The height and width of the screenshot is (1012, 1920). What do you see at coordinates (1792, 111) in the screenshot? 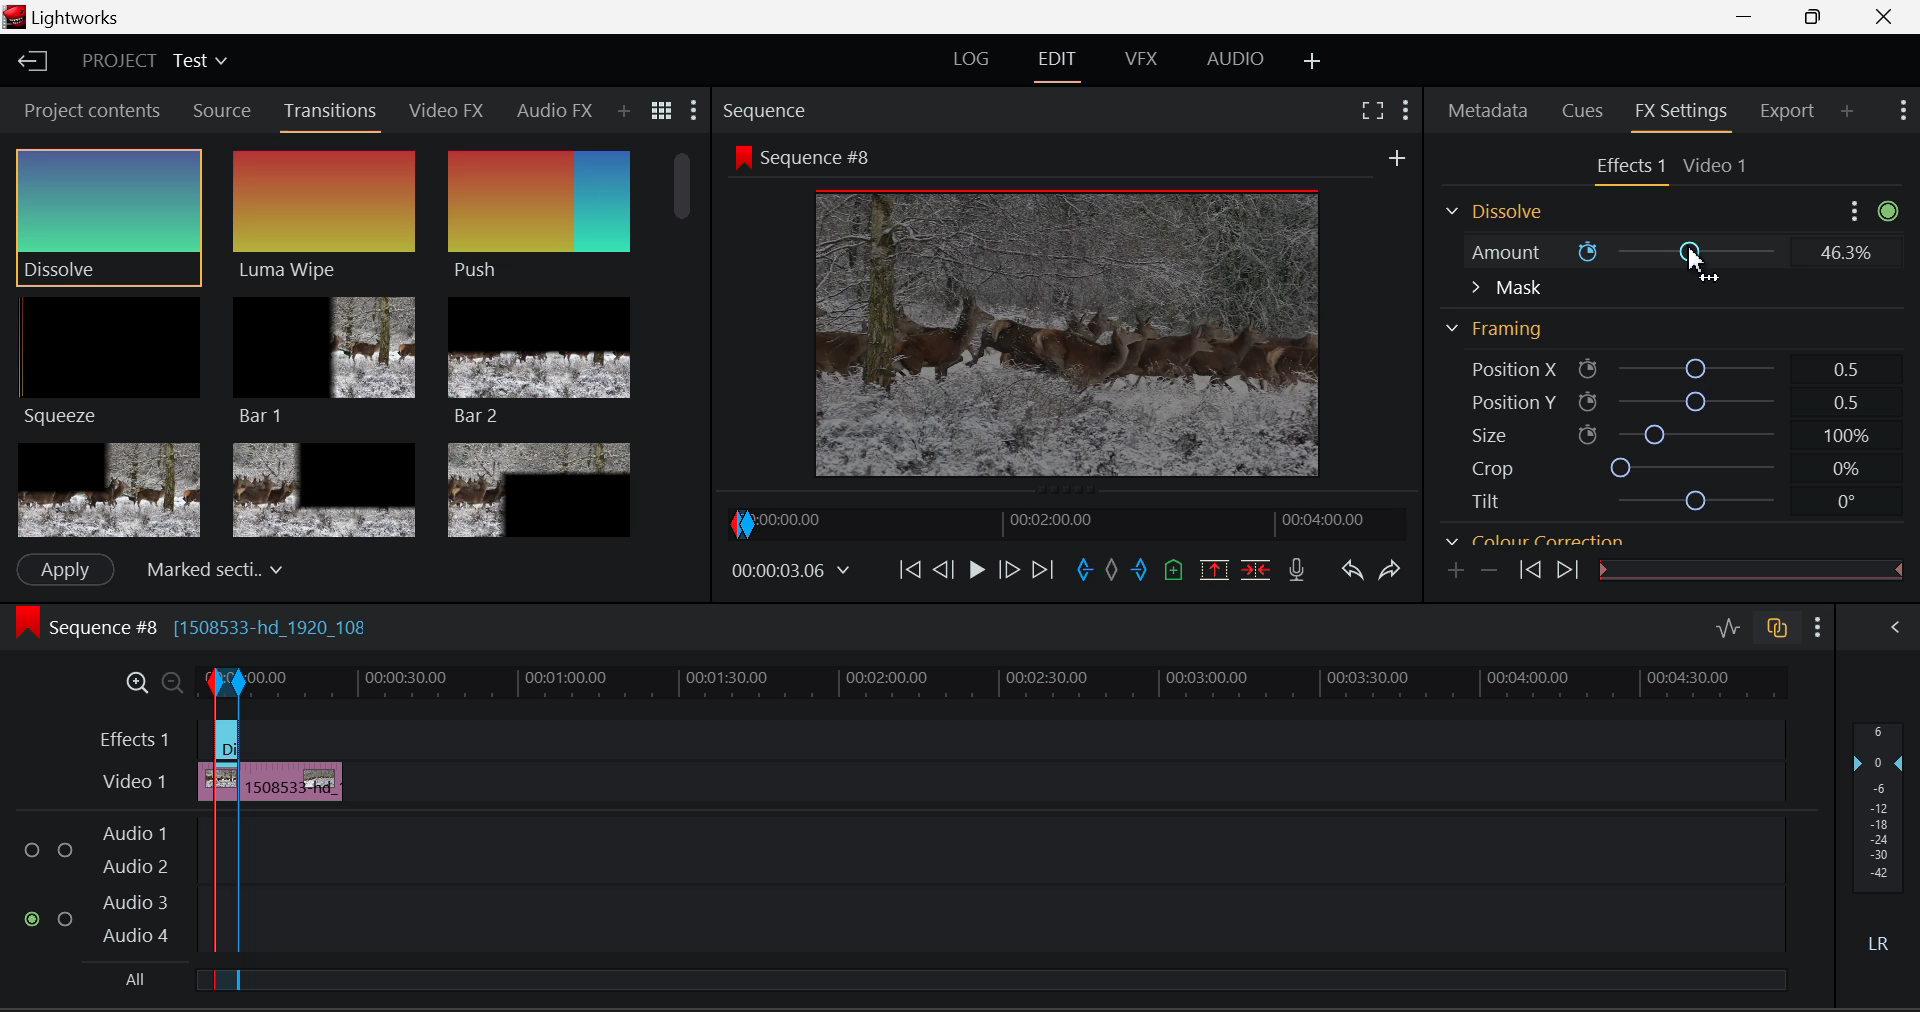
I see `Export` at bounding box center [1792, 111].